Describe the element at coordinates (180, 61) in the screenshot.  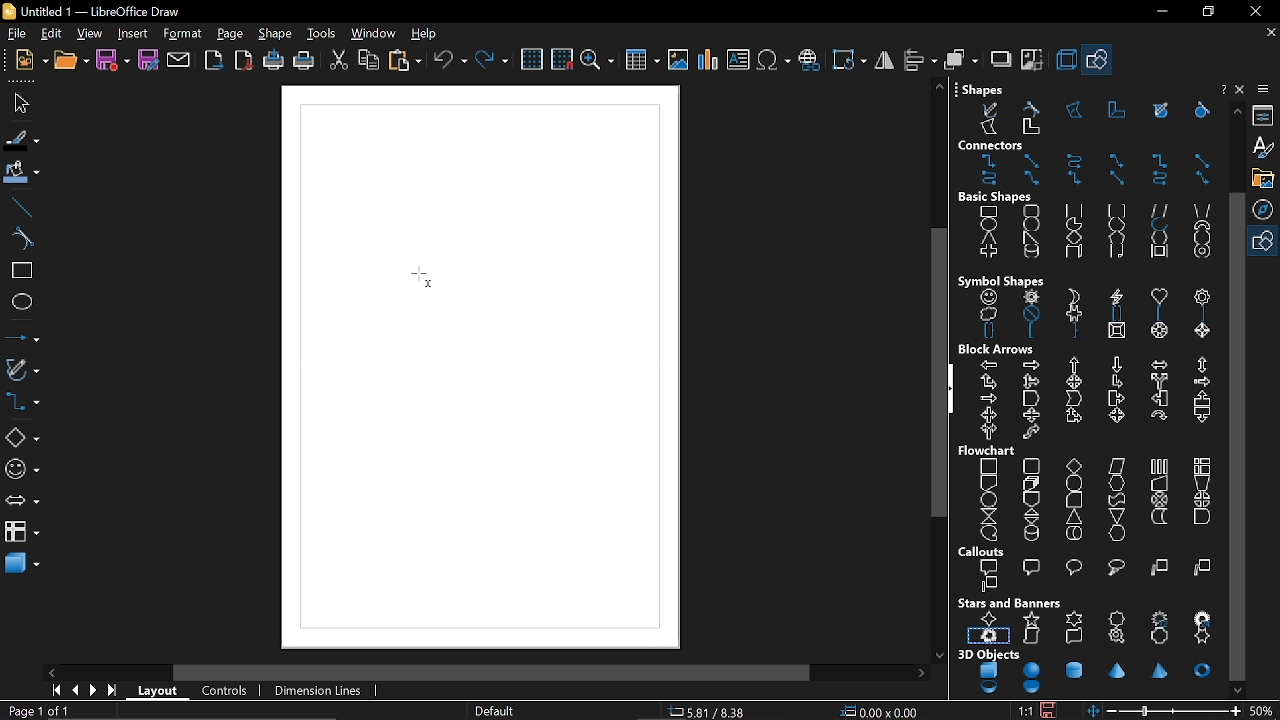
I see `attach` at that location.